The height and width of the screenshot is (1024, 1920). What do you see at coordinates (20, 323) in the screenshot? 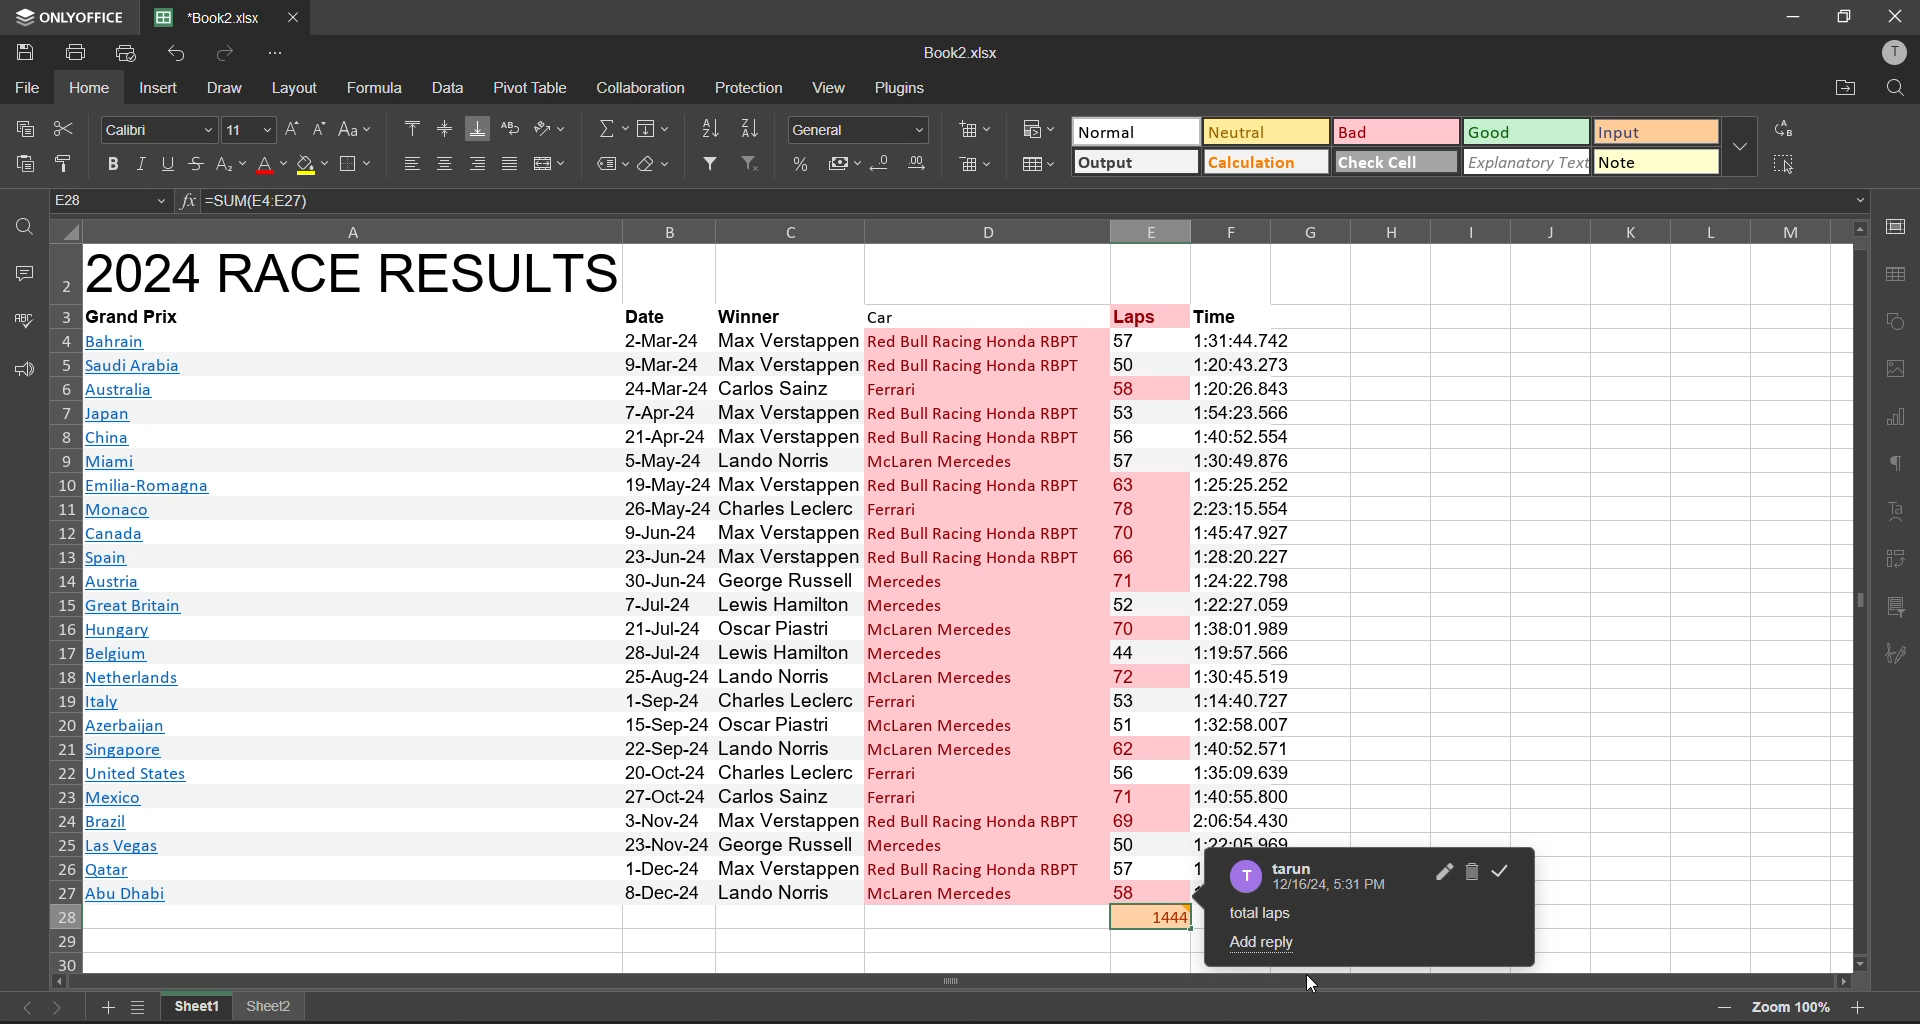
I see `spellcheck` at bounding box center [20, 323].